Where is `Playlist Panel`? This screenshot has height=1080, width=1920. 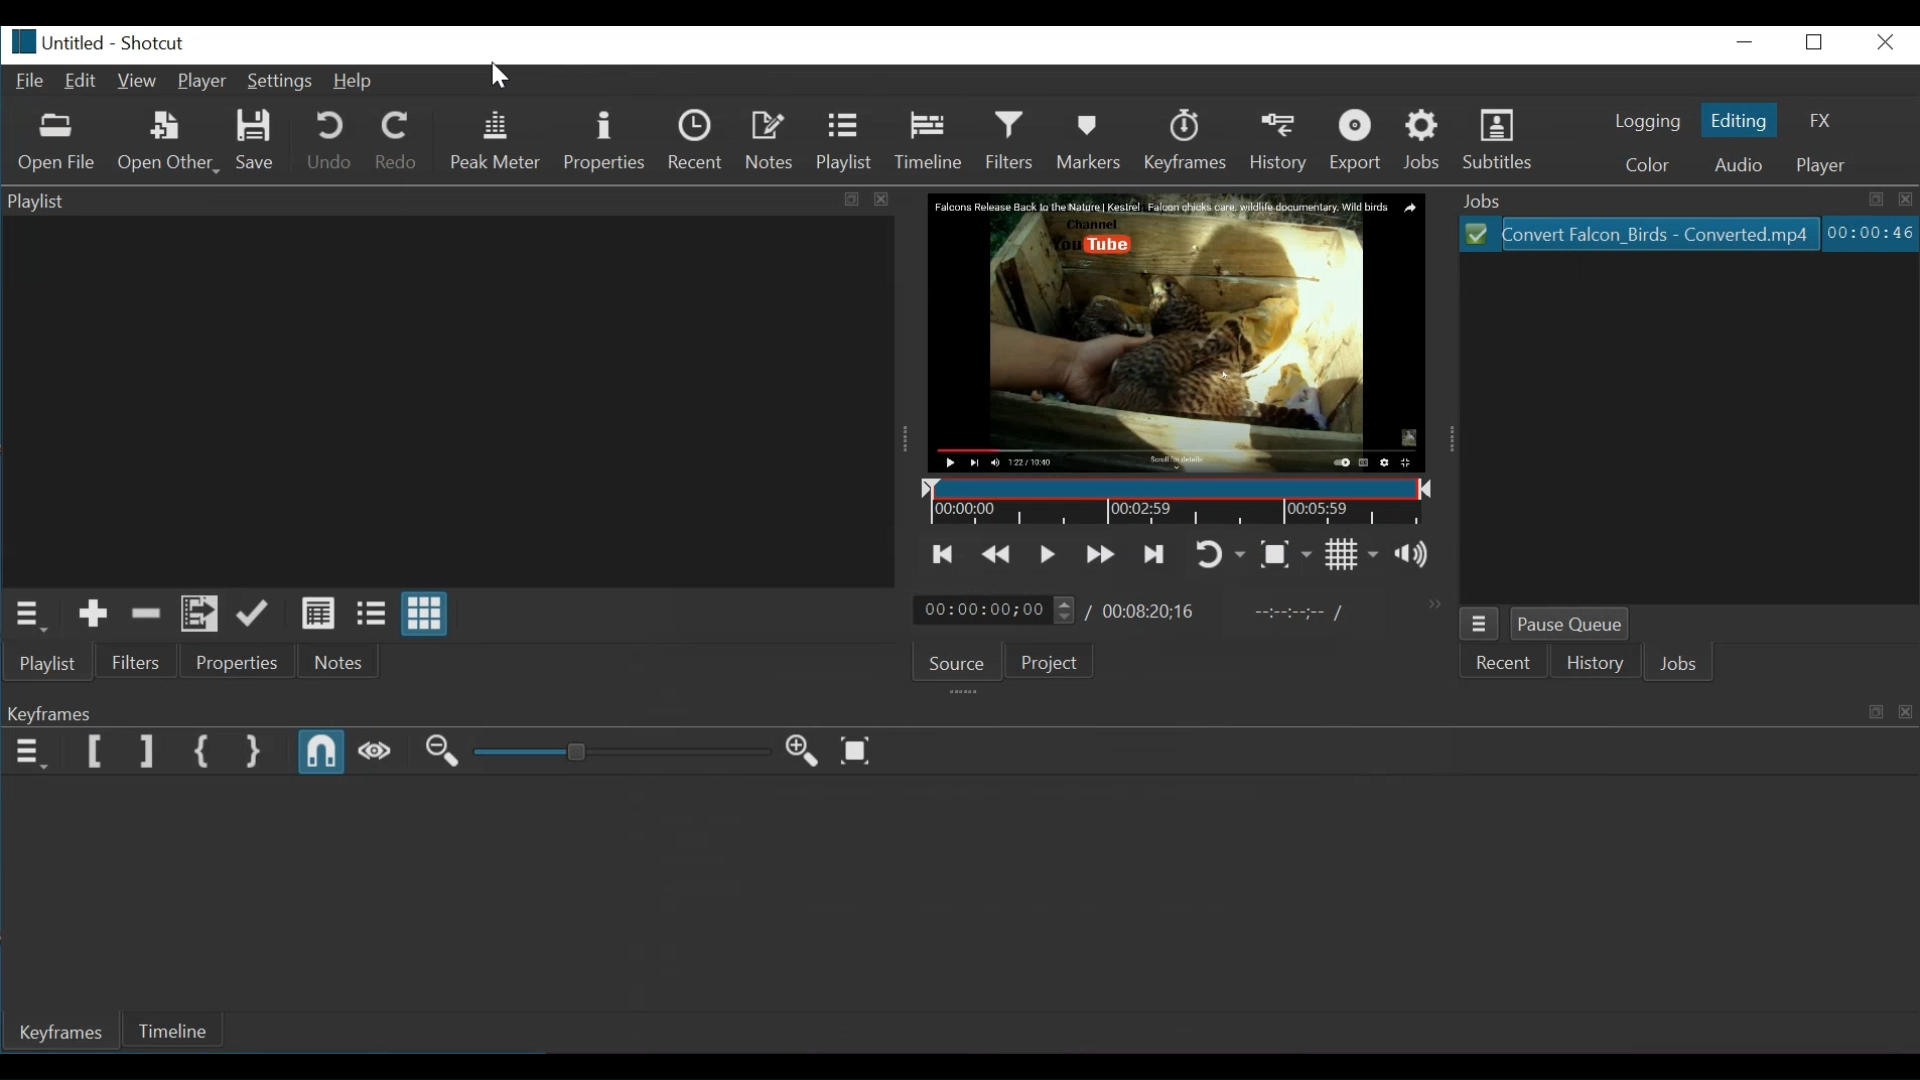
Playlist Panel is located at coordinates (453, 398).